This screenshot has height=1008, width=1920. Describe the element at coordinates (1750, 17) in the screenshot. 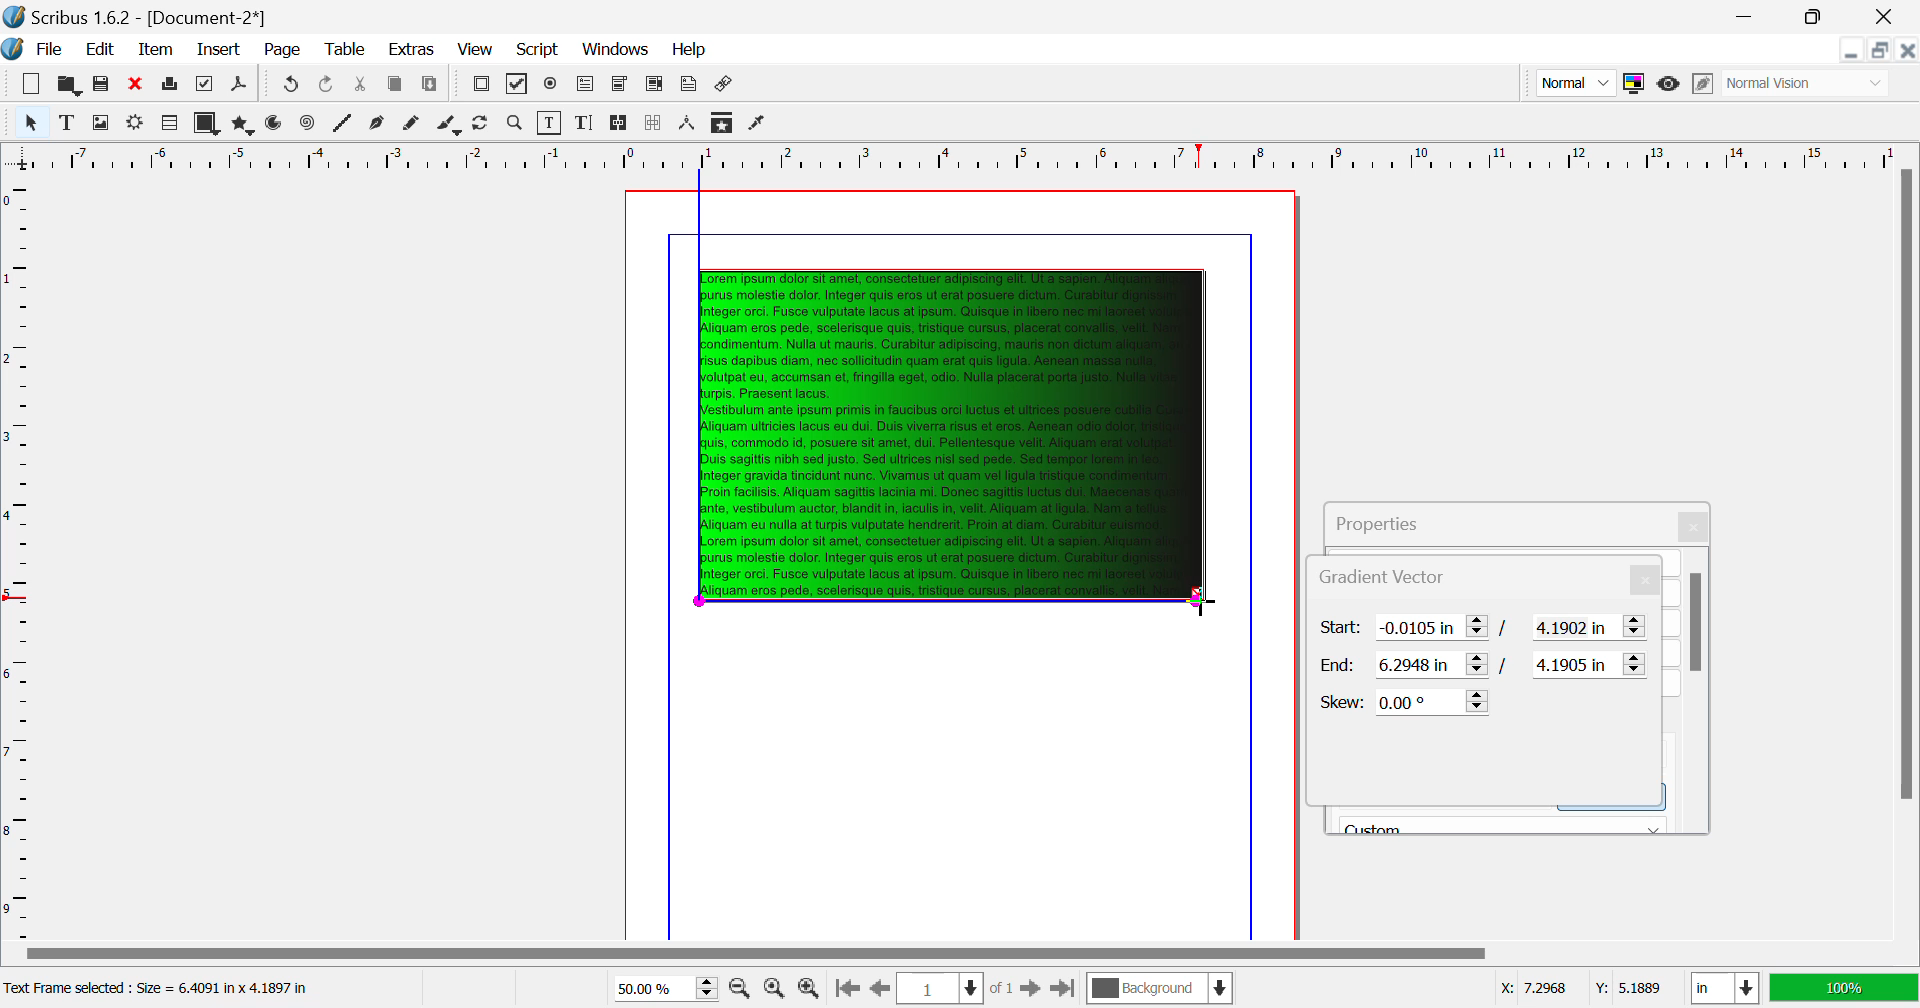

I see `Restore Down` at that location.